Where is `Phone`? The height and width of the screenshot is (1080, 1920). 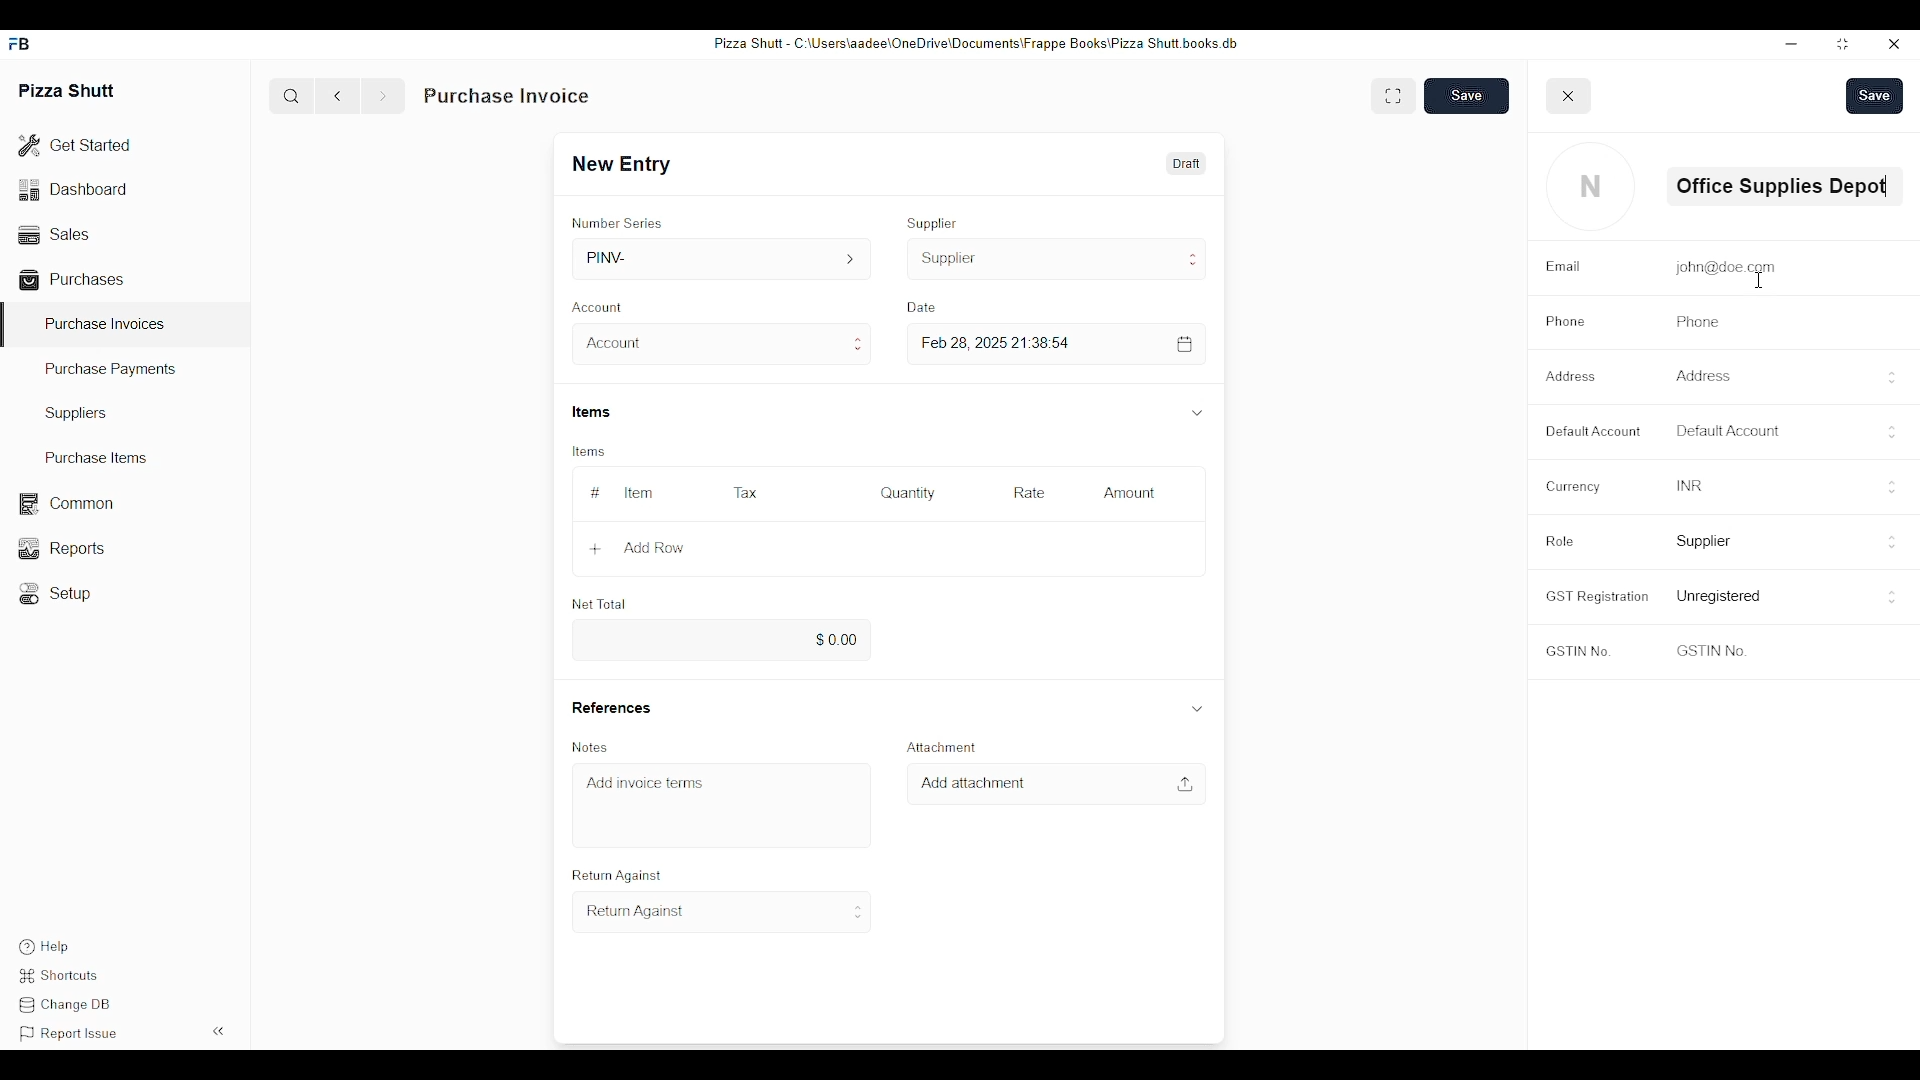
Phone is located at coordinates (1693, 322).